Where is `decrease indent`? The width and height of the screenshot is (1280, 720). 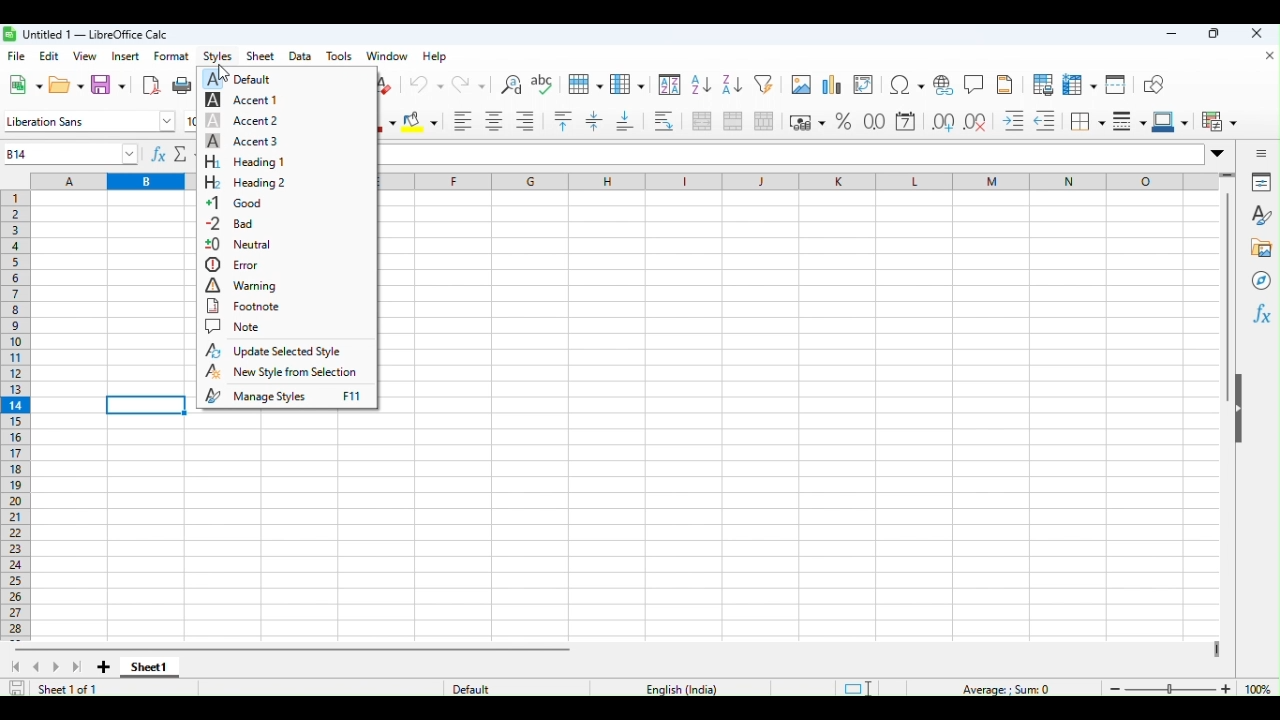 decrease indent is located at coordinates (1044, 121).